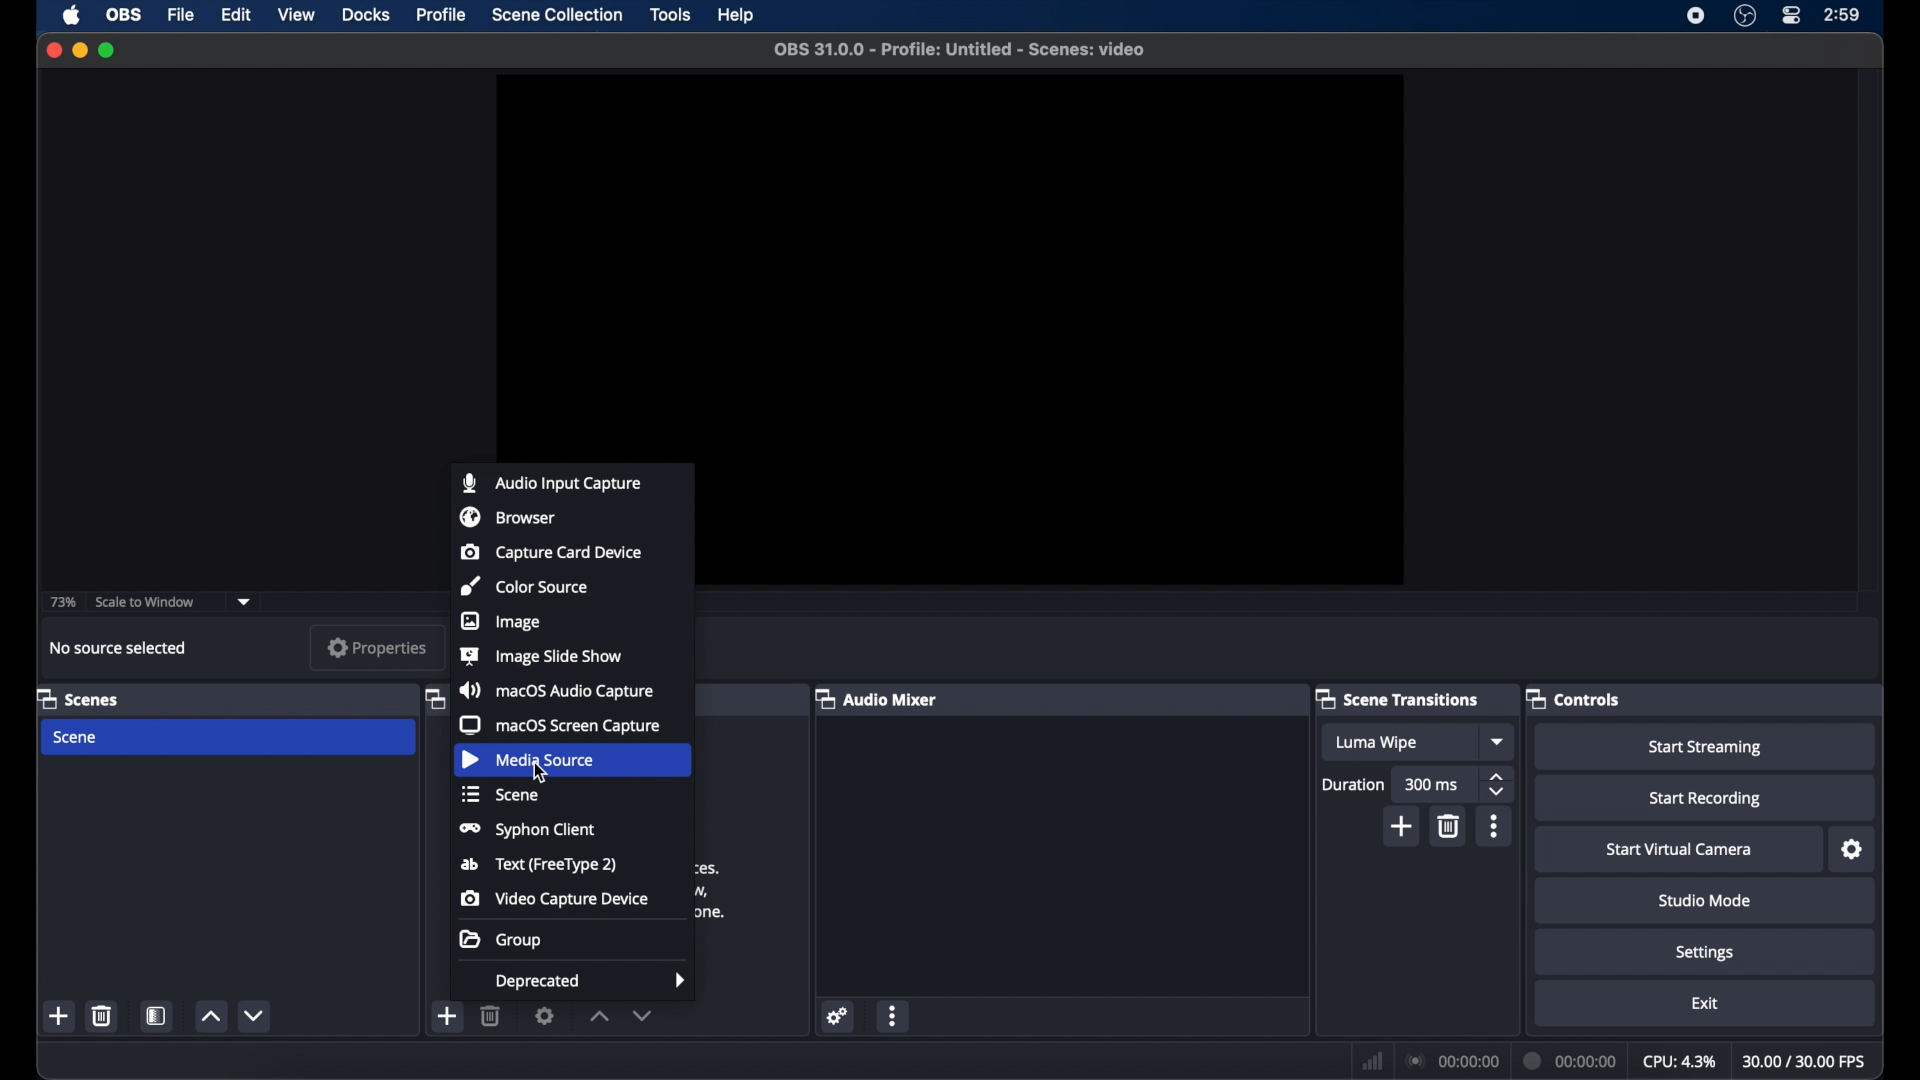  What do you see at coordinates (538, 864) in the screenshot?
I see `text` at bounding box center [538, 864].